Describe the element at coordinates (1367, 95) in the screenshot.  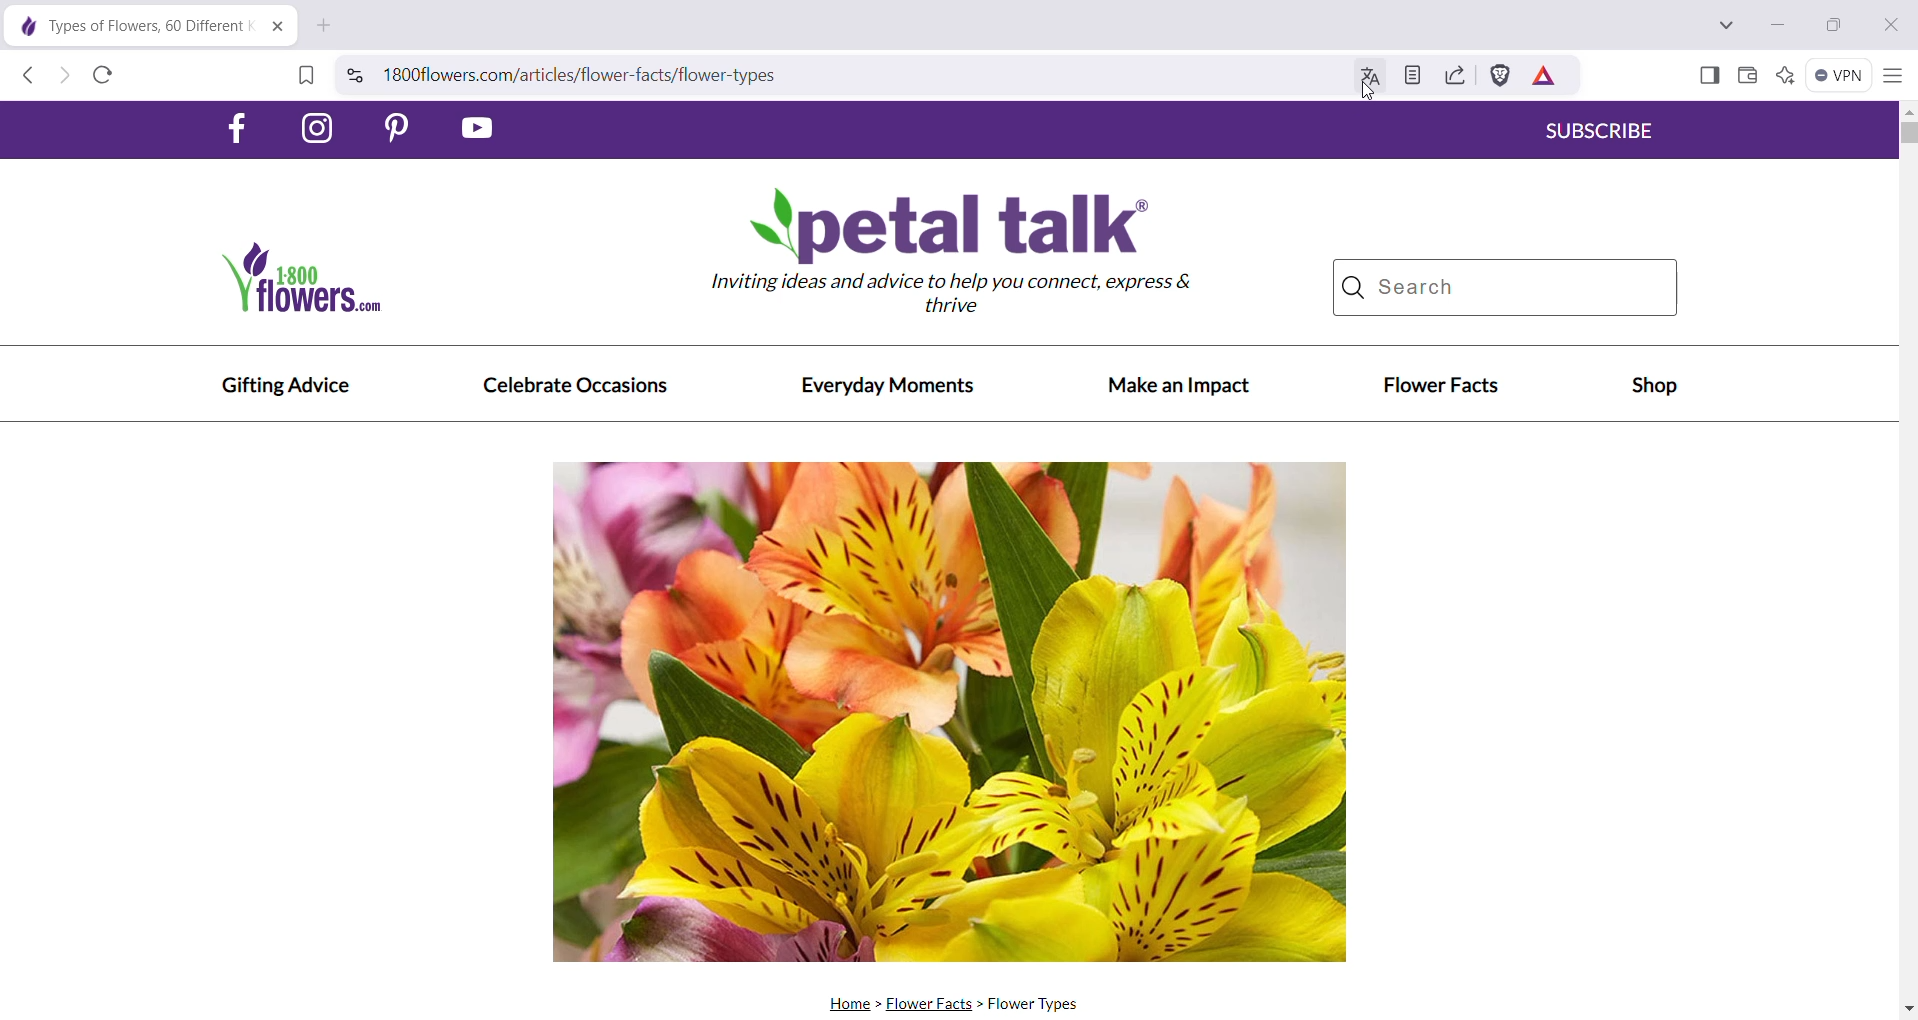
I see `cursor` at that location.